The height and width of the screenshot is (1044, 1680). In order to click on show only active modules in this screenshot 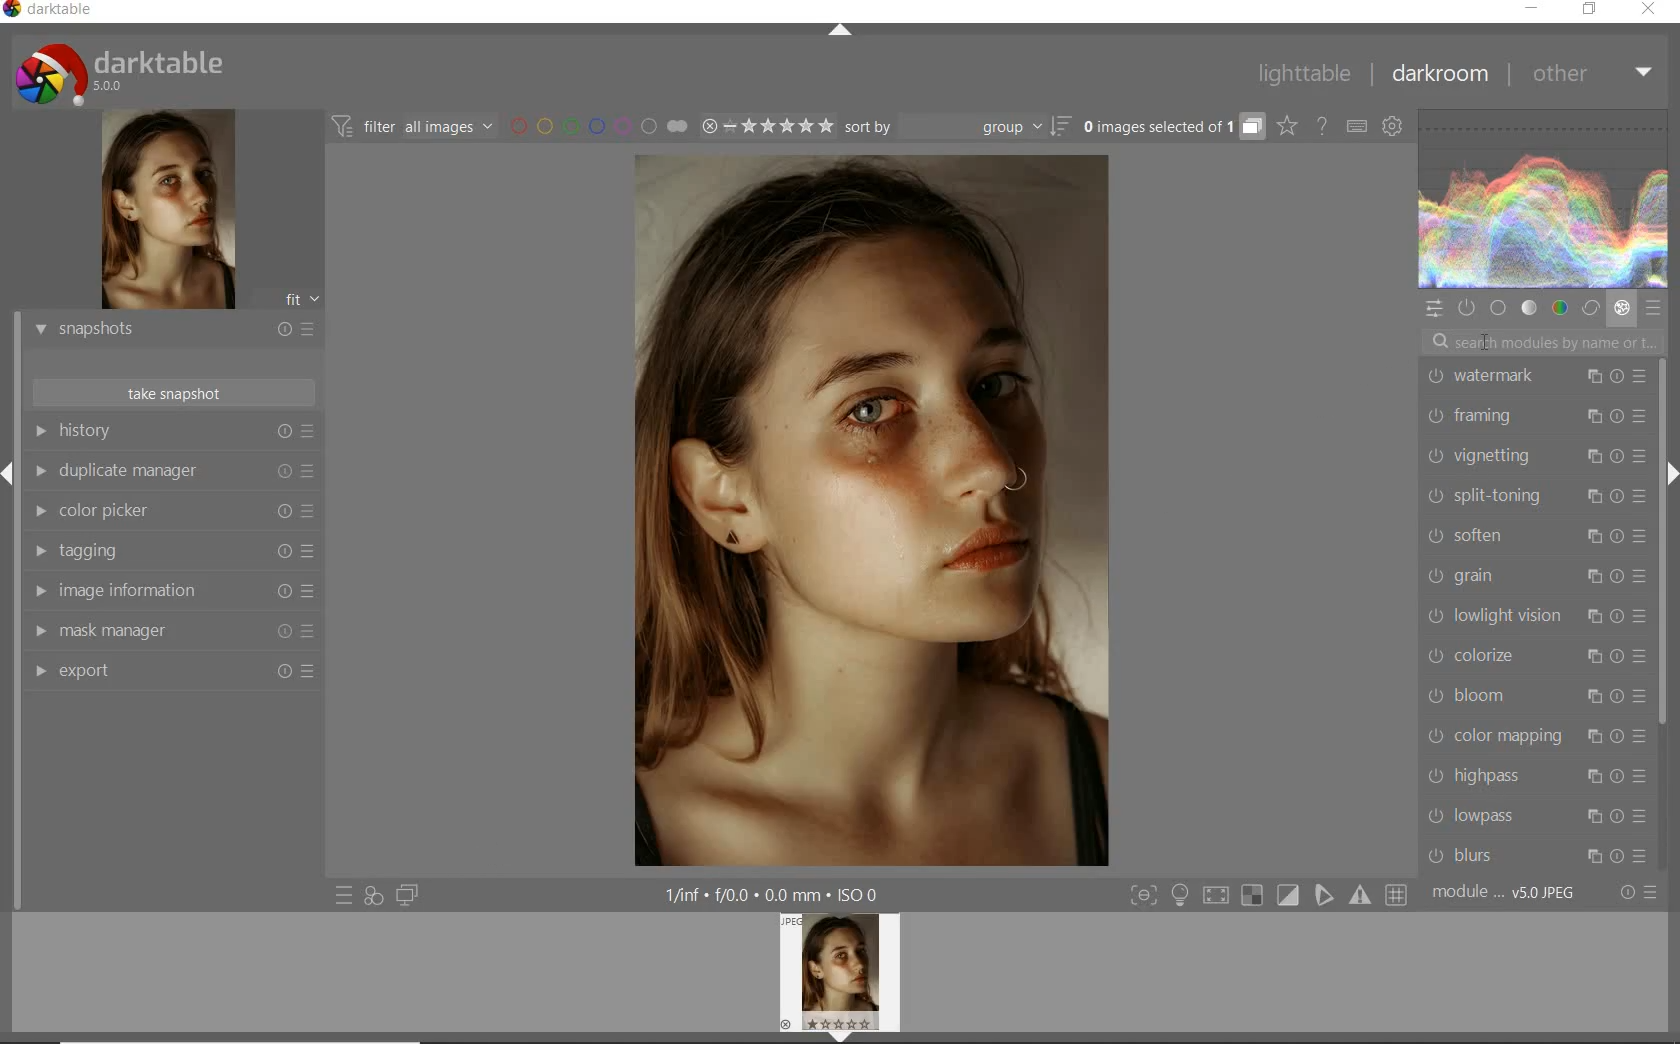, I will do `click(1469, 308)`.